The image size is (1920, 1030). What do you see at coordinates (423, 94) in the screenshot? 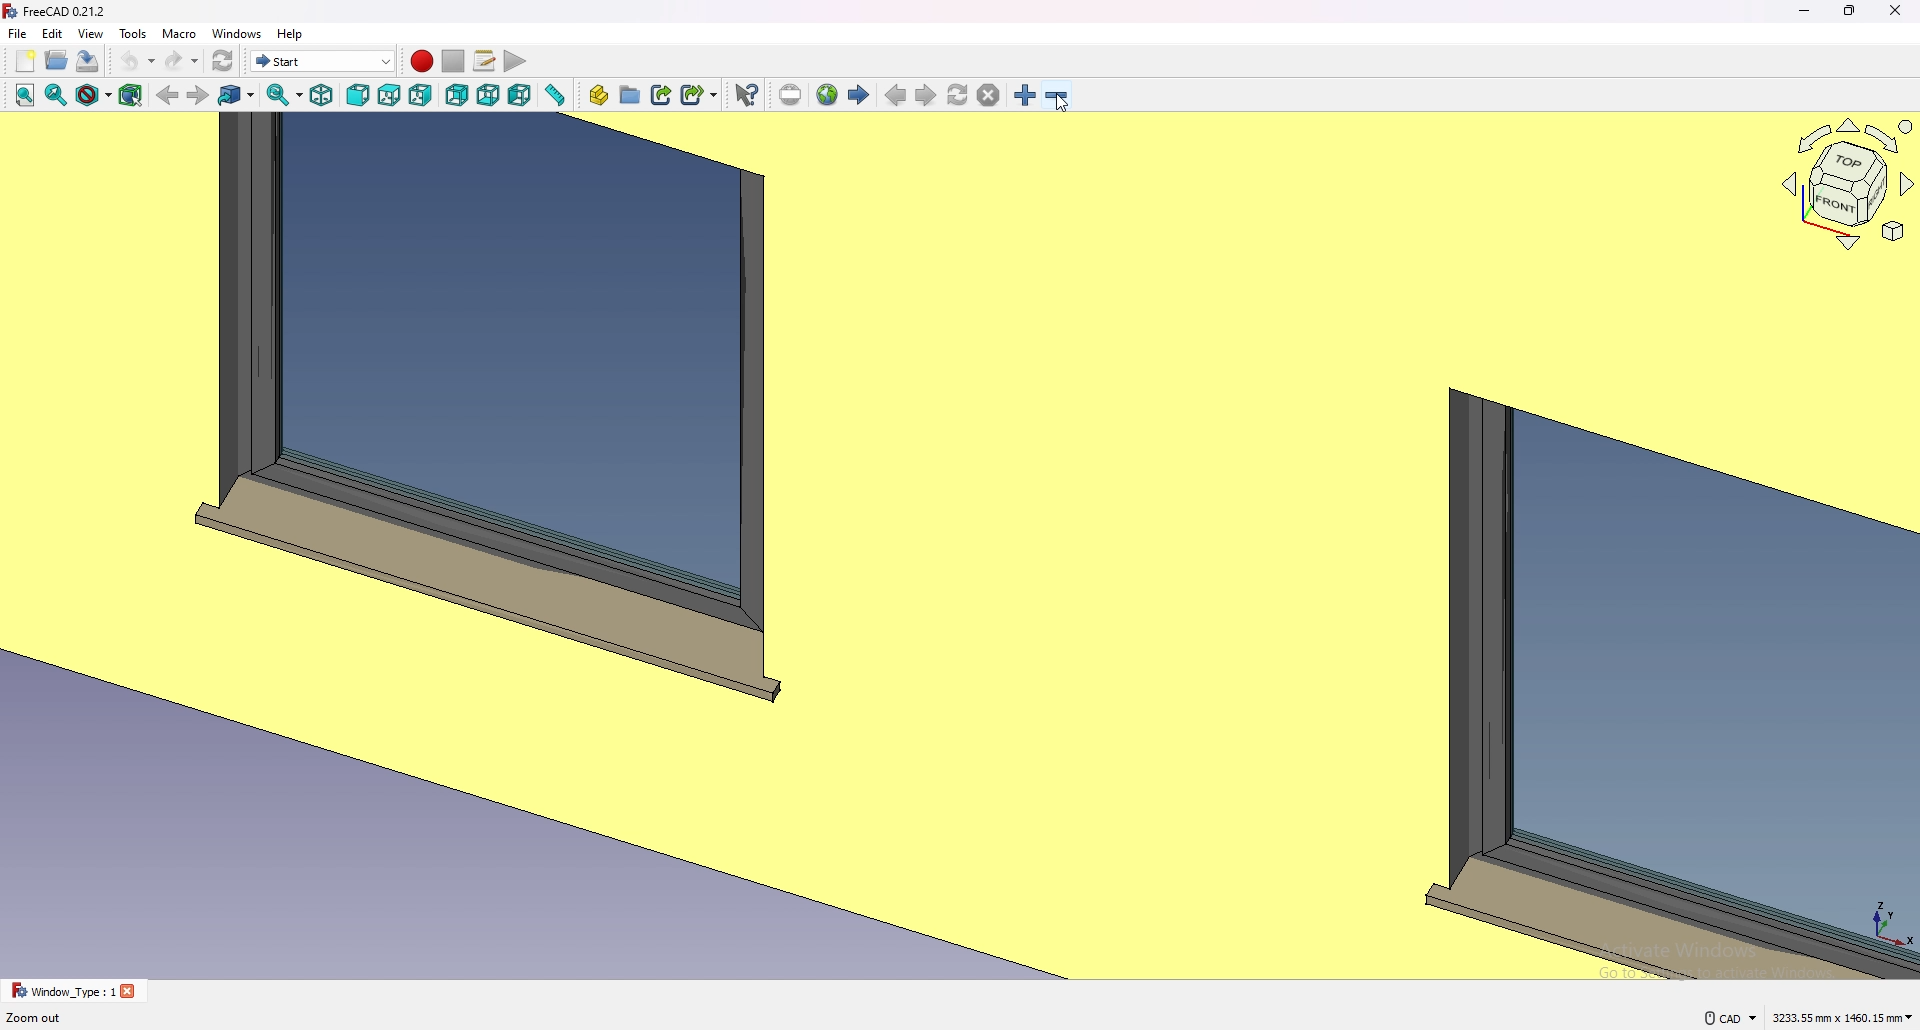
I see `right` at bounding box center [423, 94].